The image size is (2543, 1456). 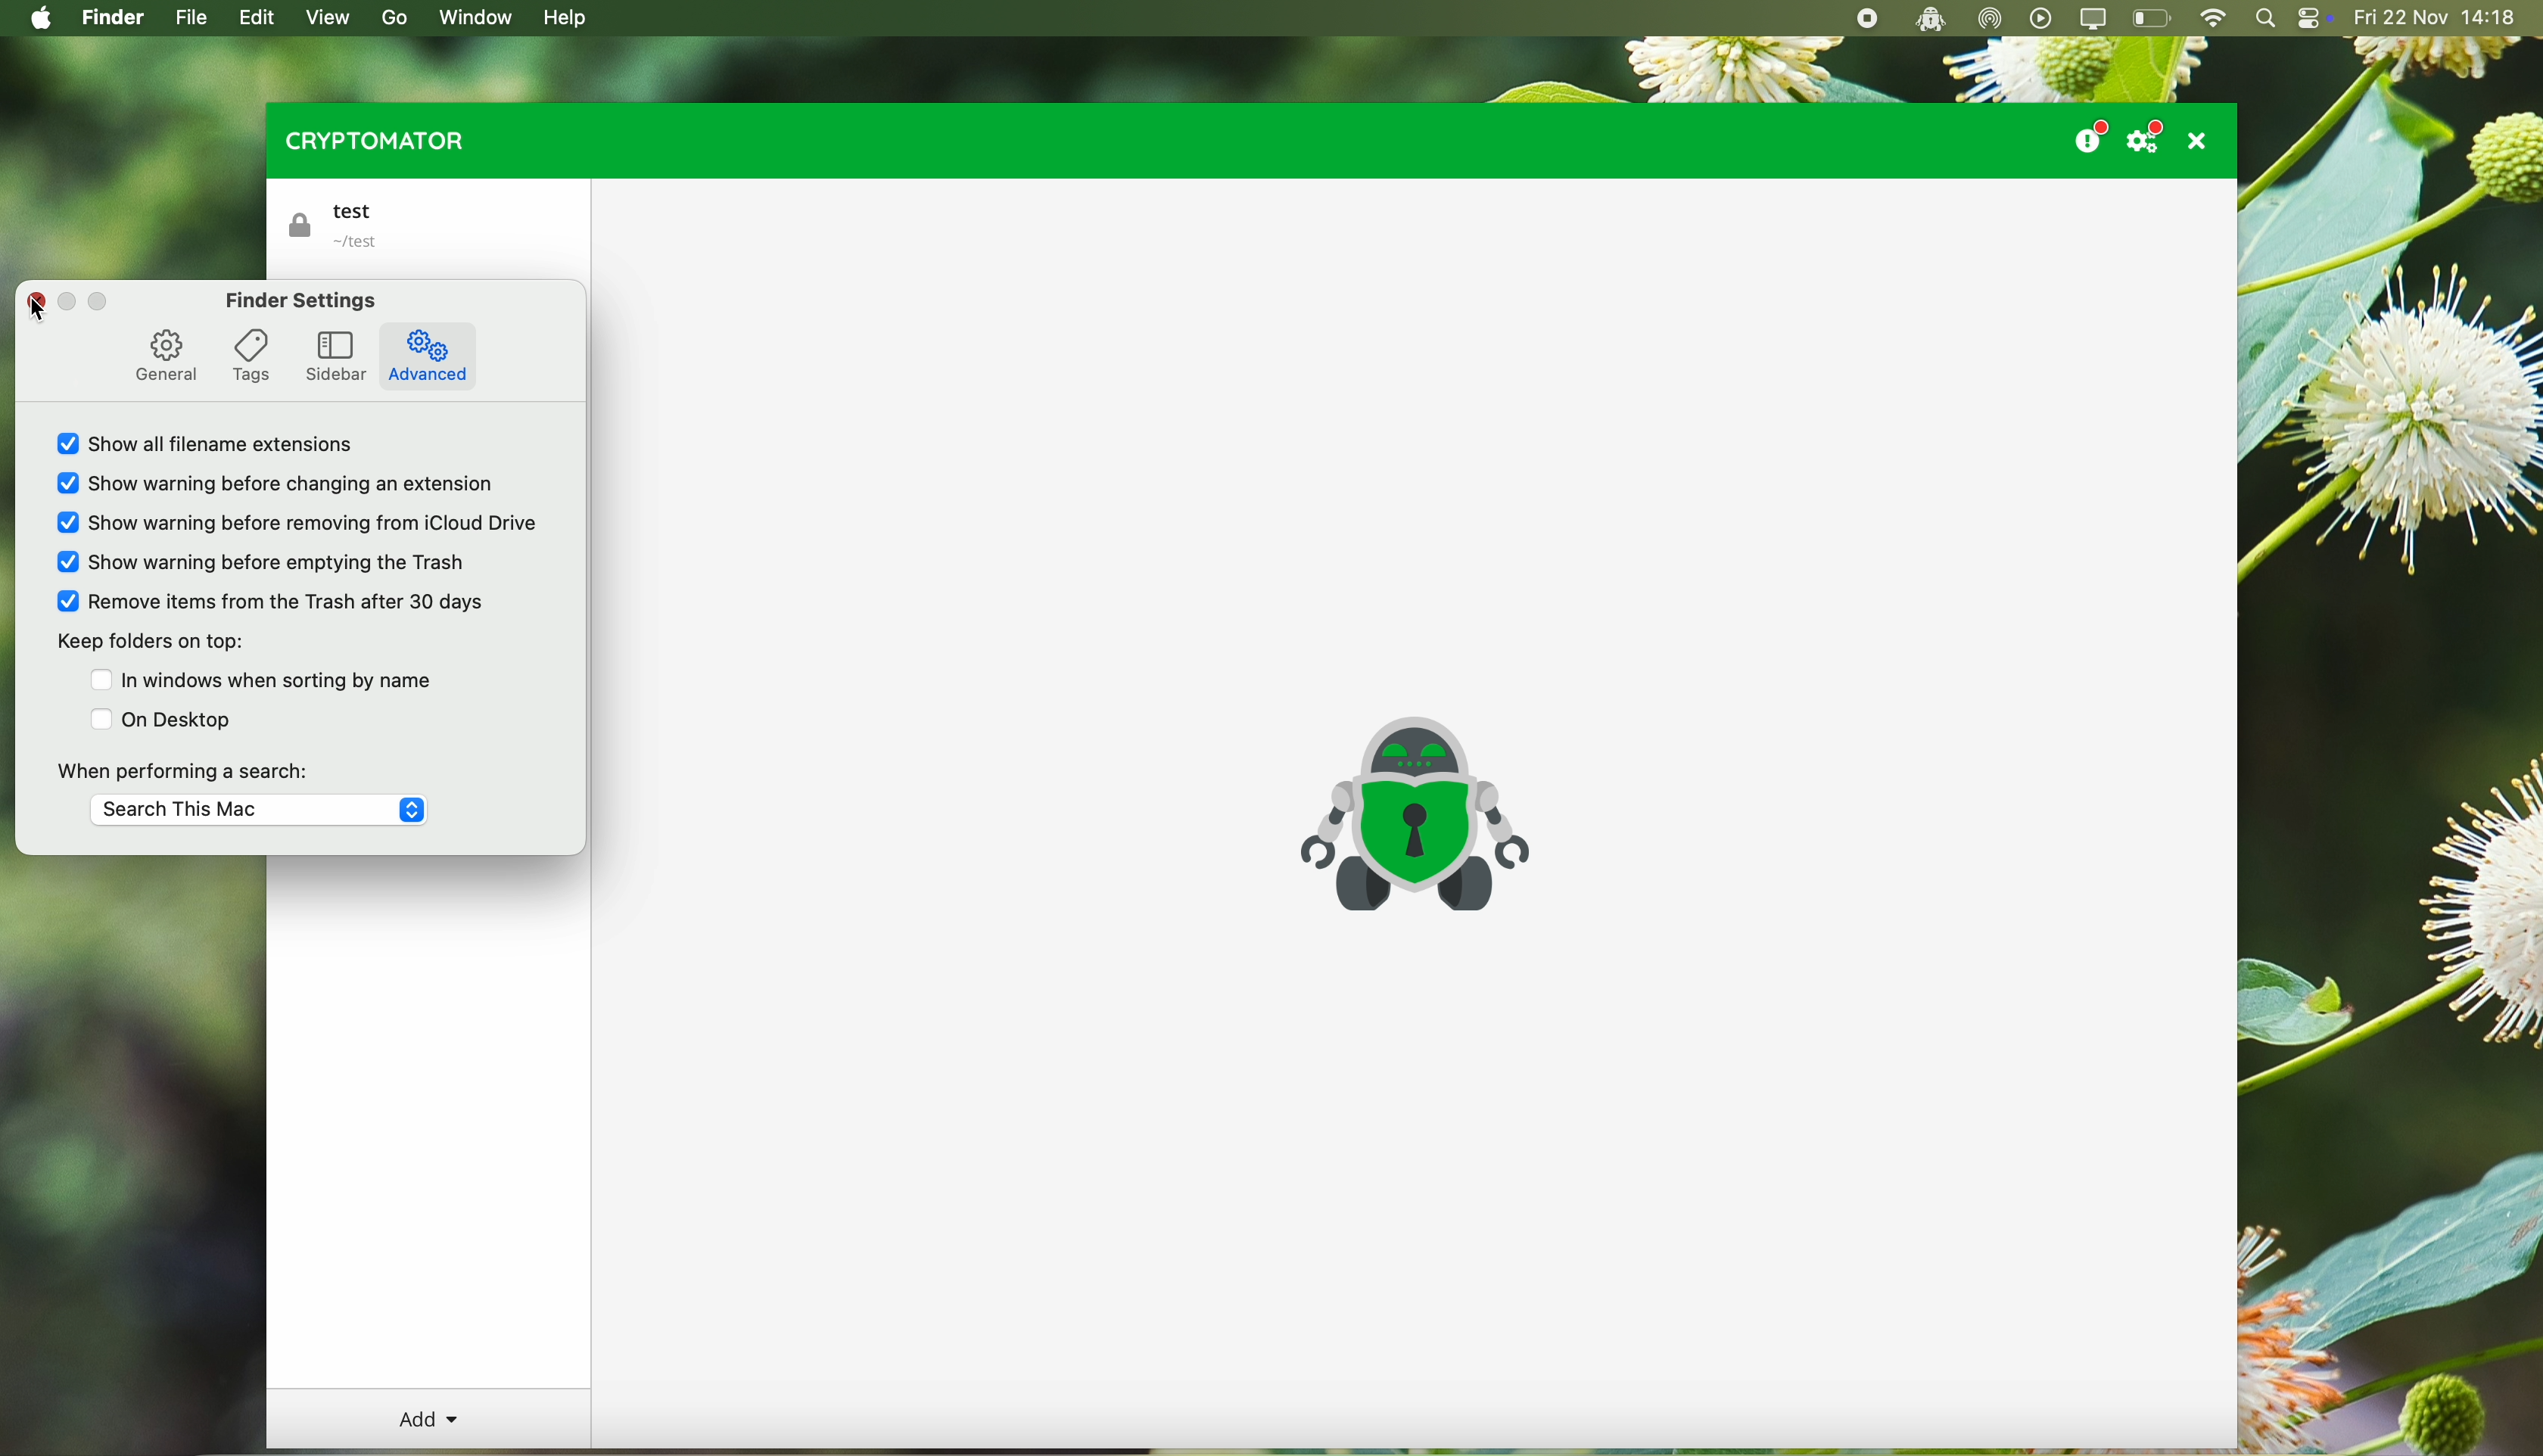 I want to click on cryptomator, so click(x=370, y=140).